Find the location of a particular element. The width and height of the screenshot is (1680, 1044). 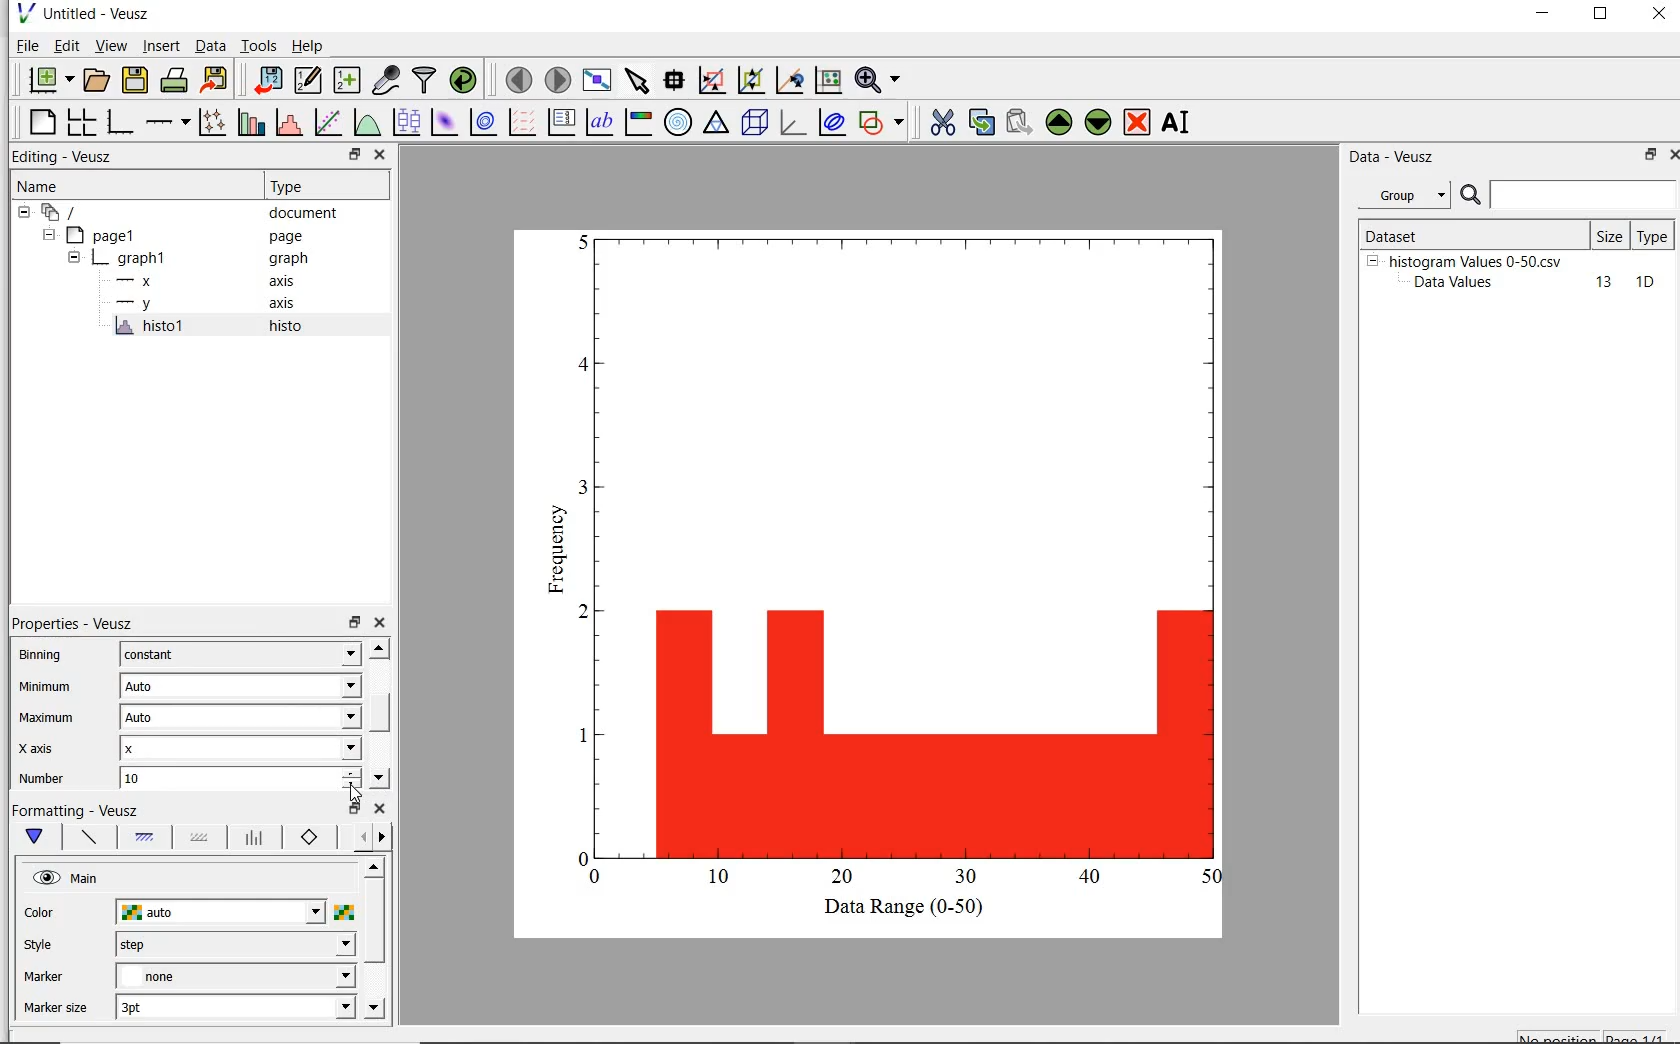

edit is located at coordinates (67, 45).